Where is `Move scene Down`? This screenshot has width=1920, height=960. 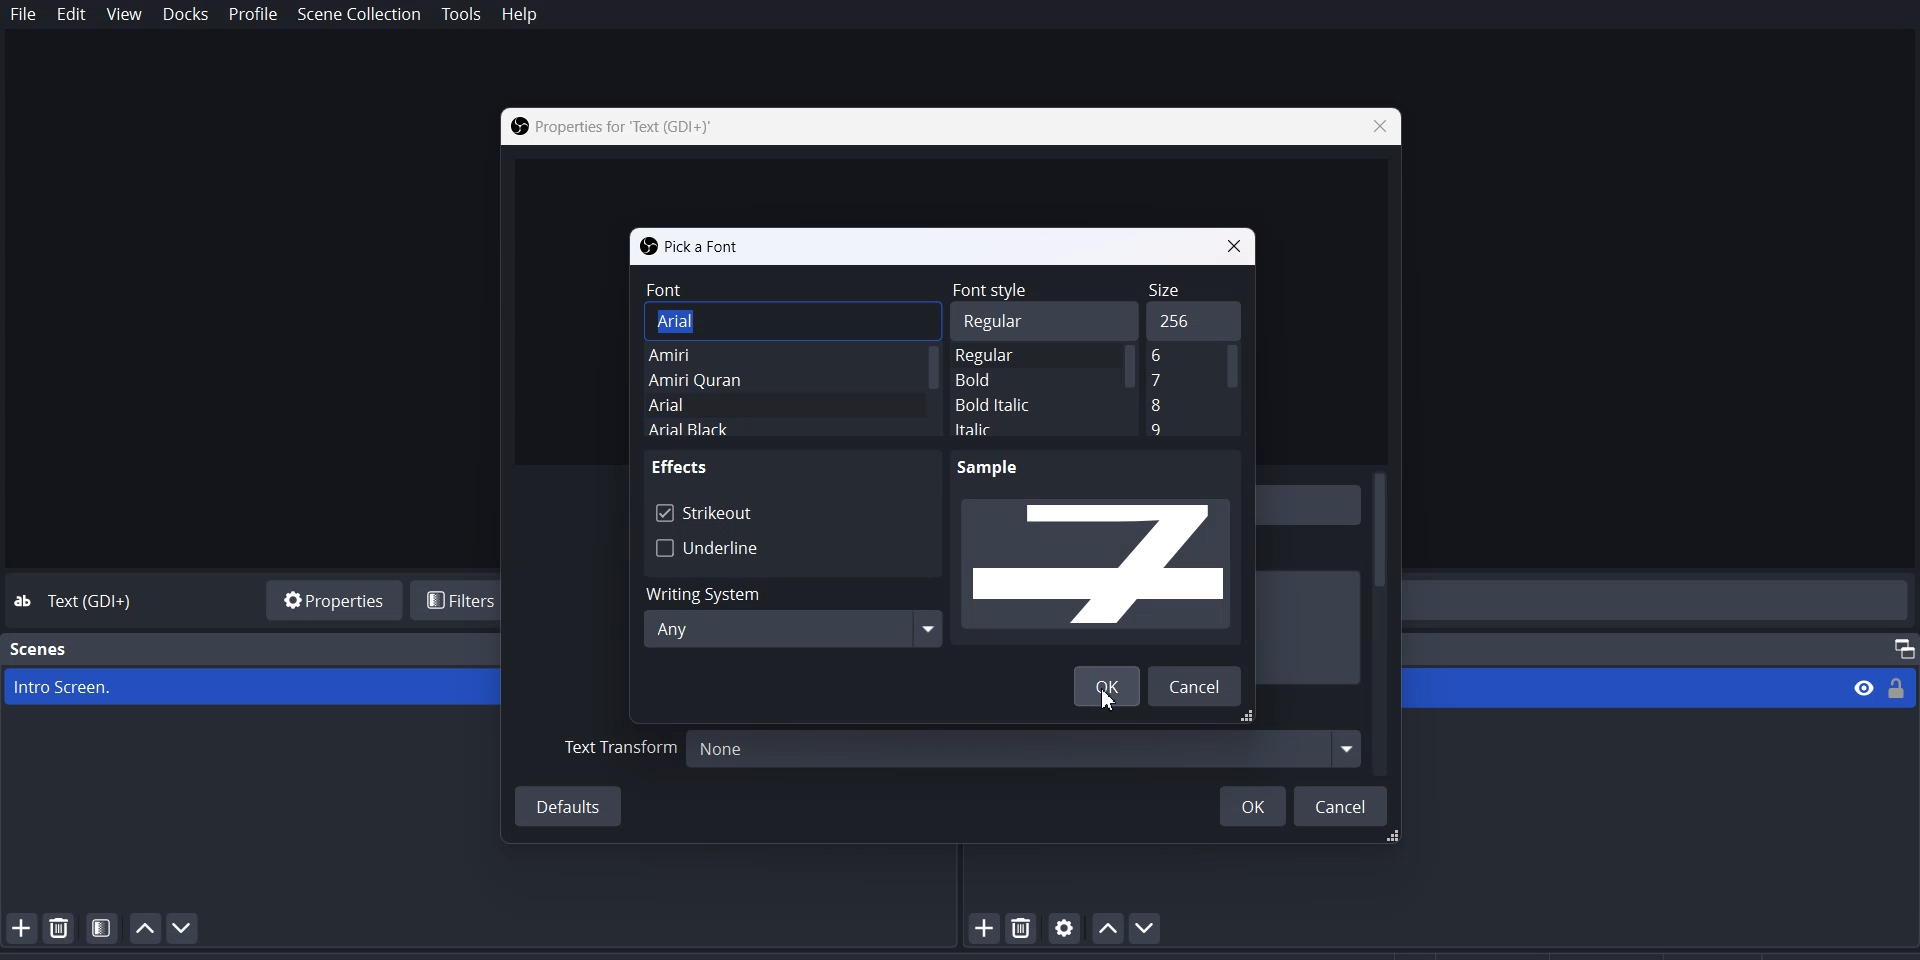 Move scene Down is located at coordinates (190, 928).